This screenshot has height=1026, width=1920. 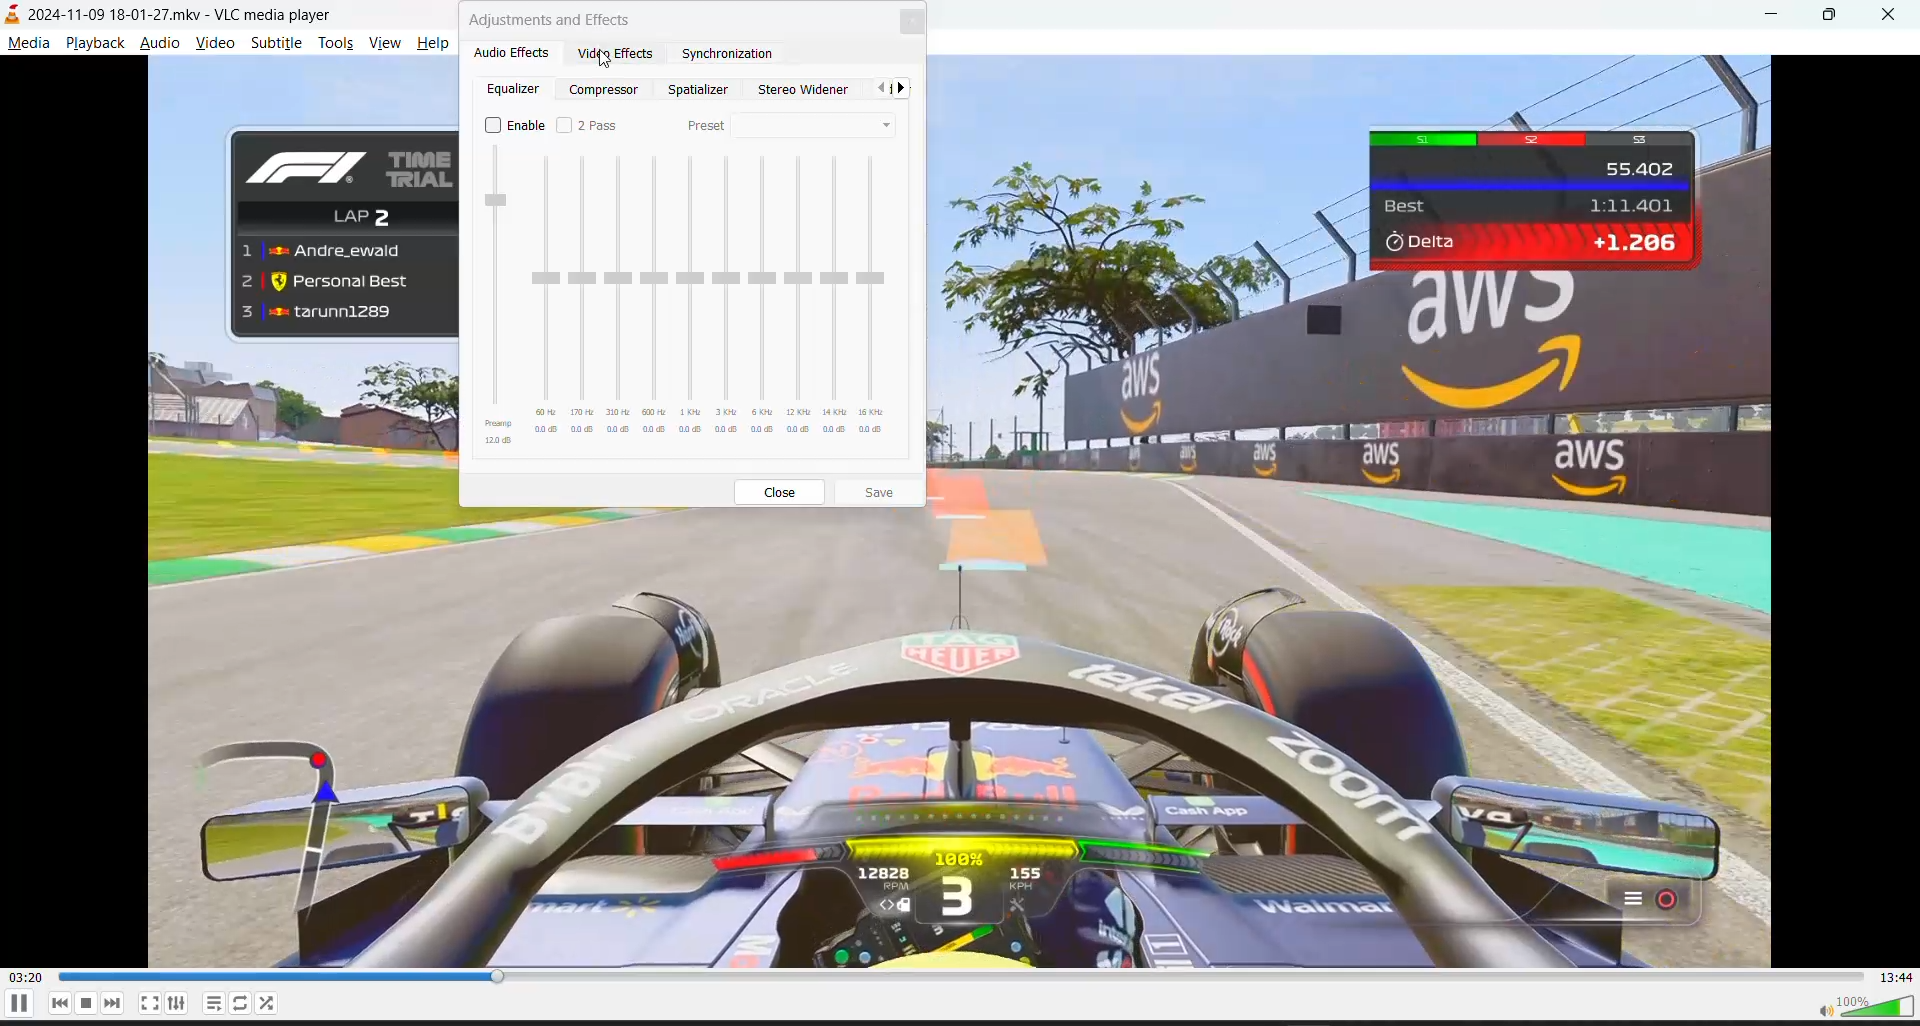 What do you see at coordinates (906, 90) in the screenshot?
I see `next` at bounding box center [906, 90].